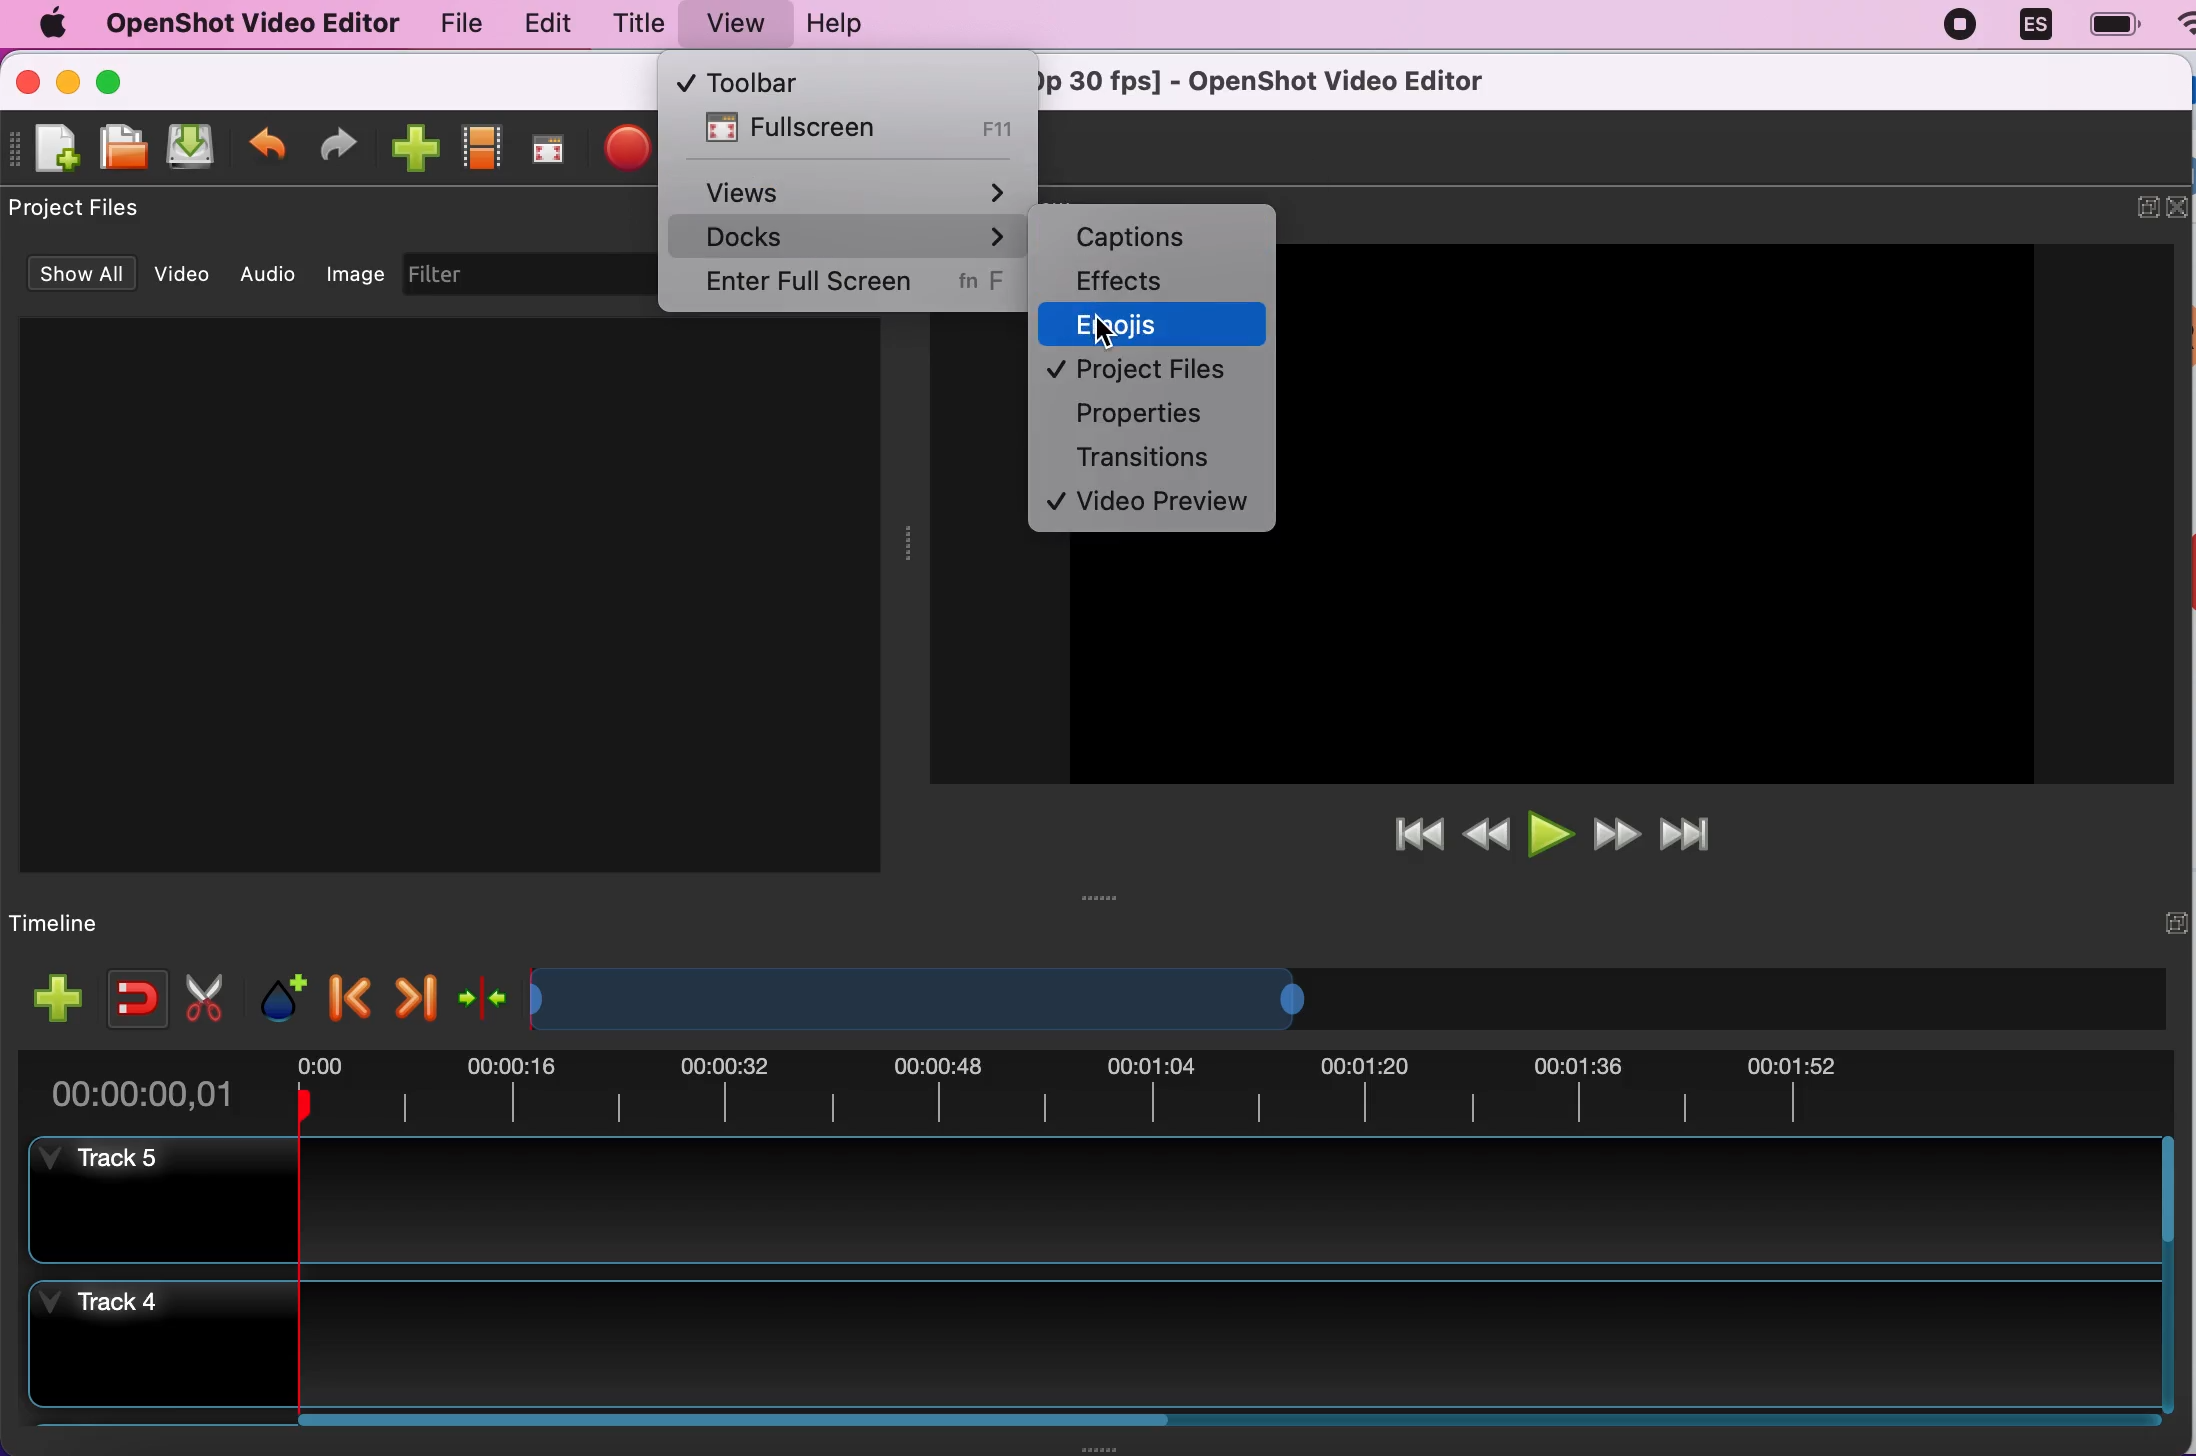 This screenshot has width=2196, height=1456. I want to click on Project files preview space, so click(449, 594).